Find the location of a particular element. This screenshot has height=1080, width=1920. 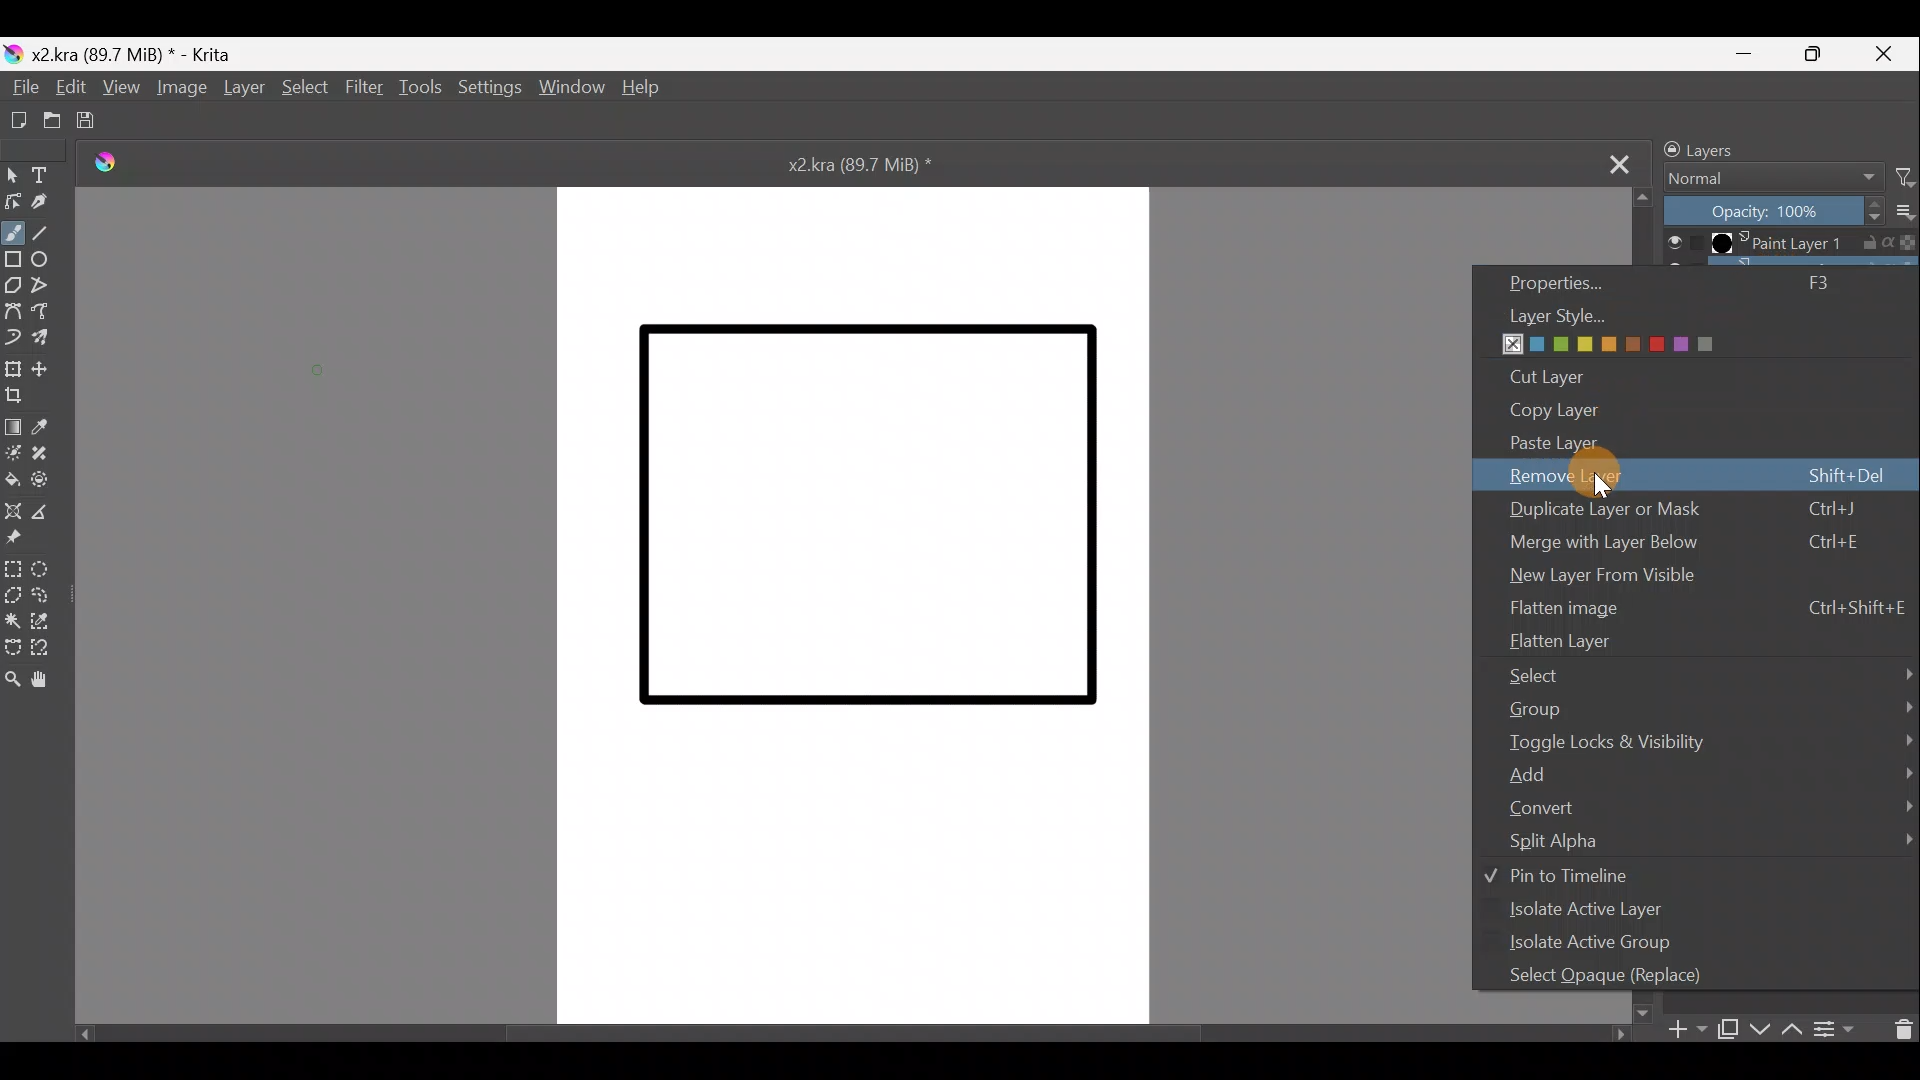

Cursor is located at coordinates (1602, 474).